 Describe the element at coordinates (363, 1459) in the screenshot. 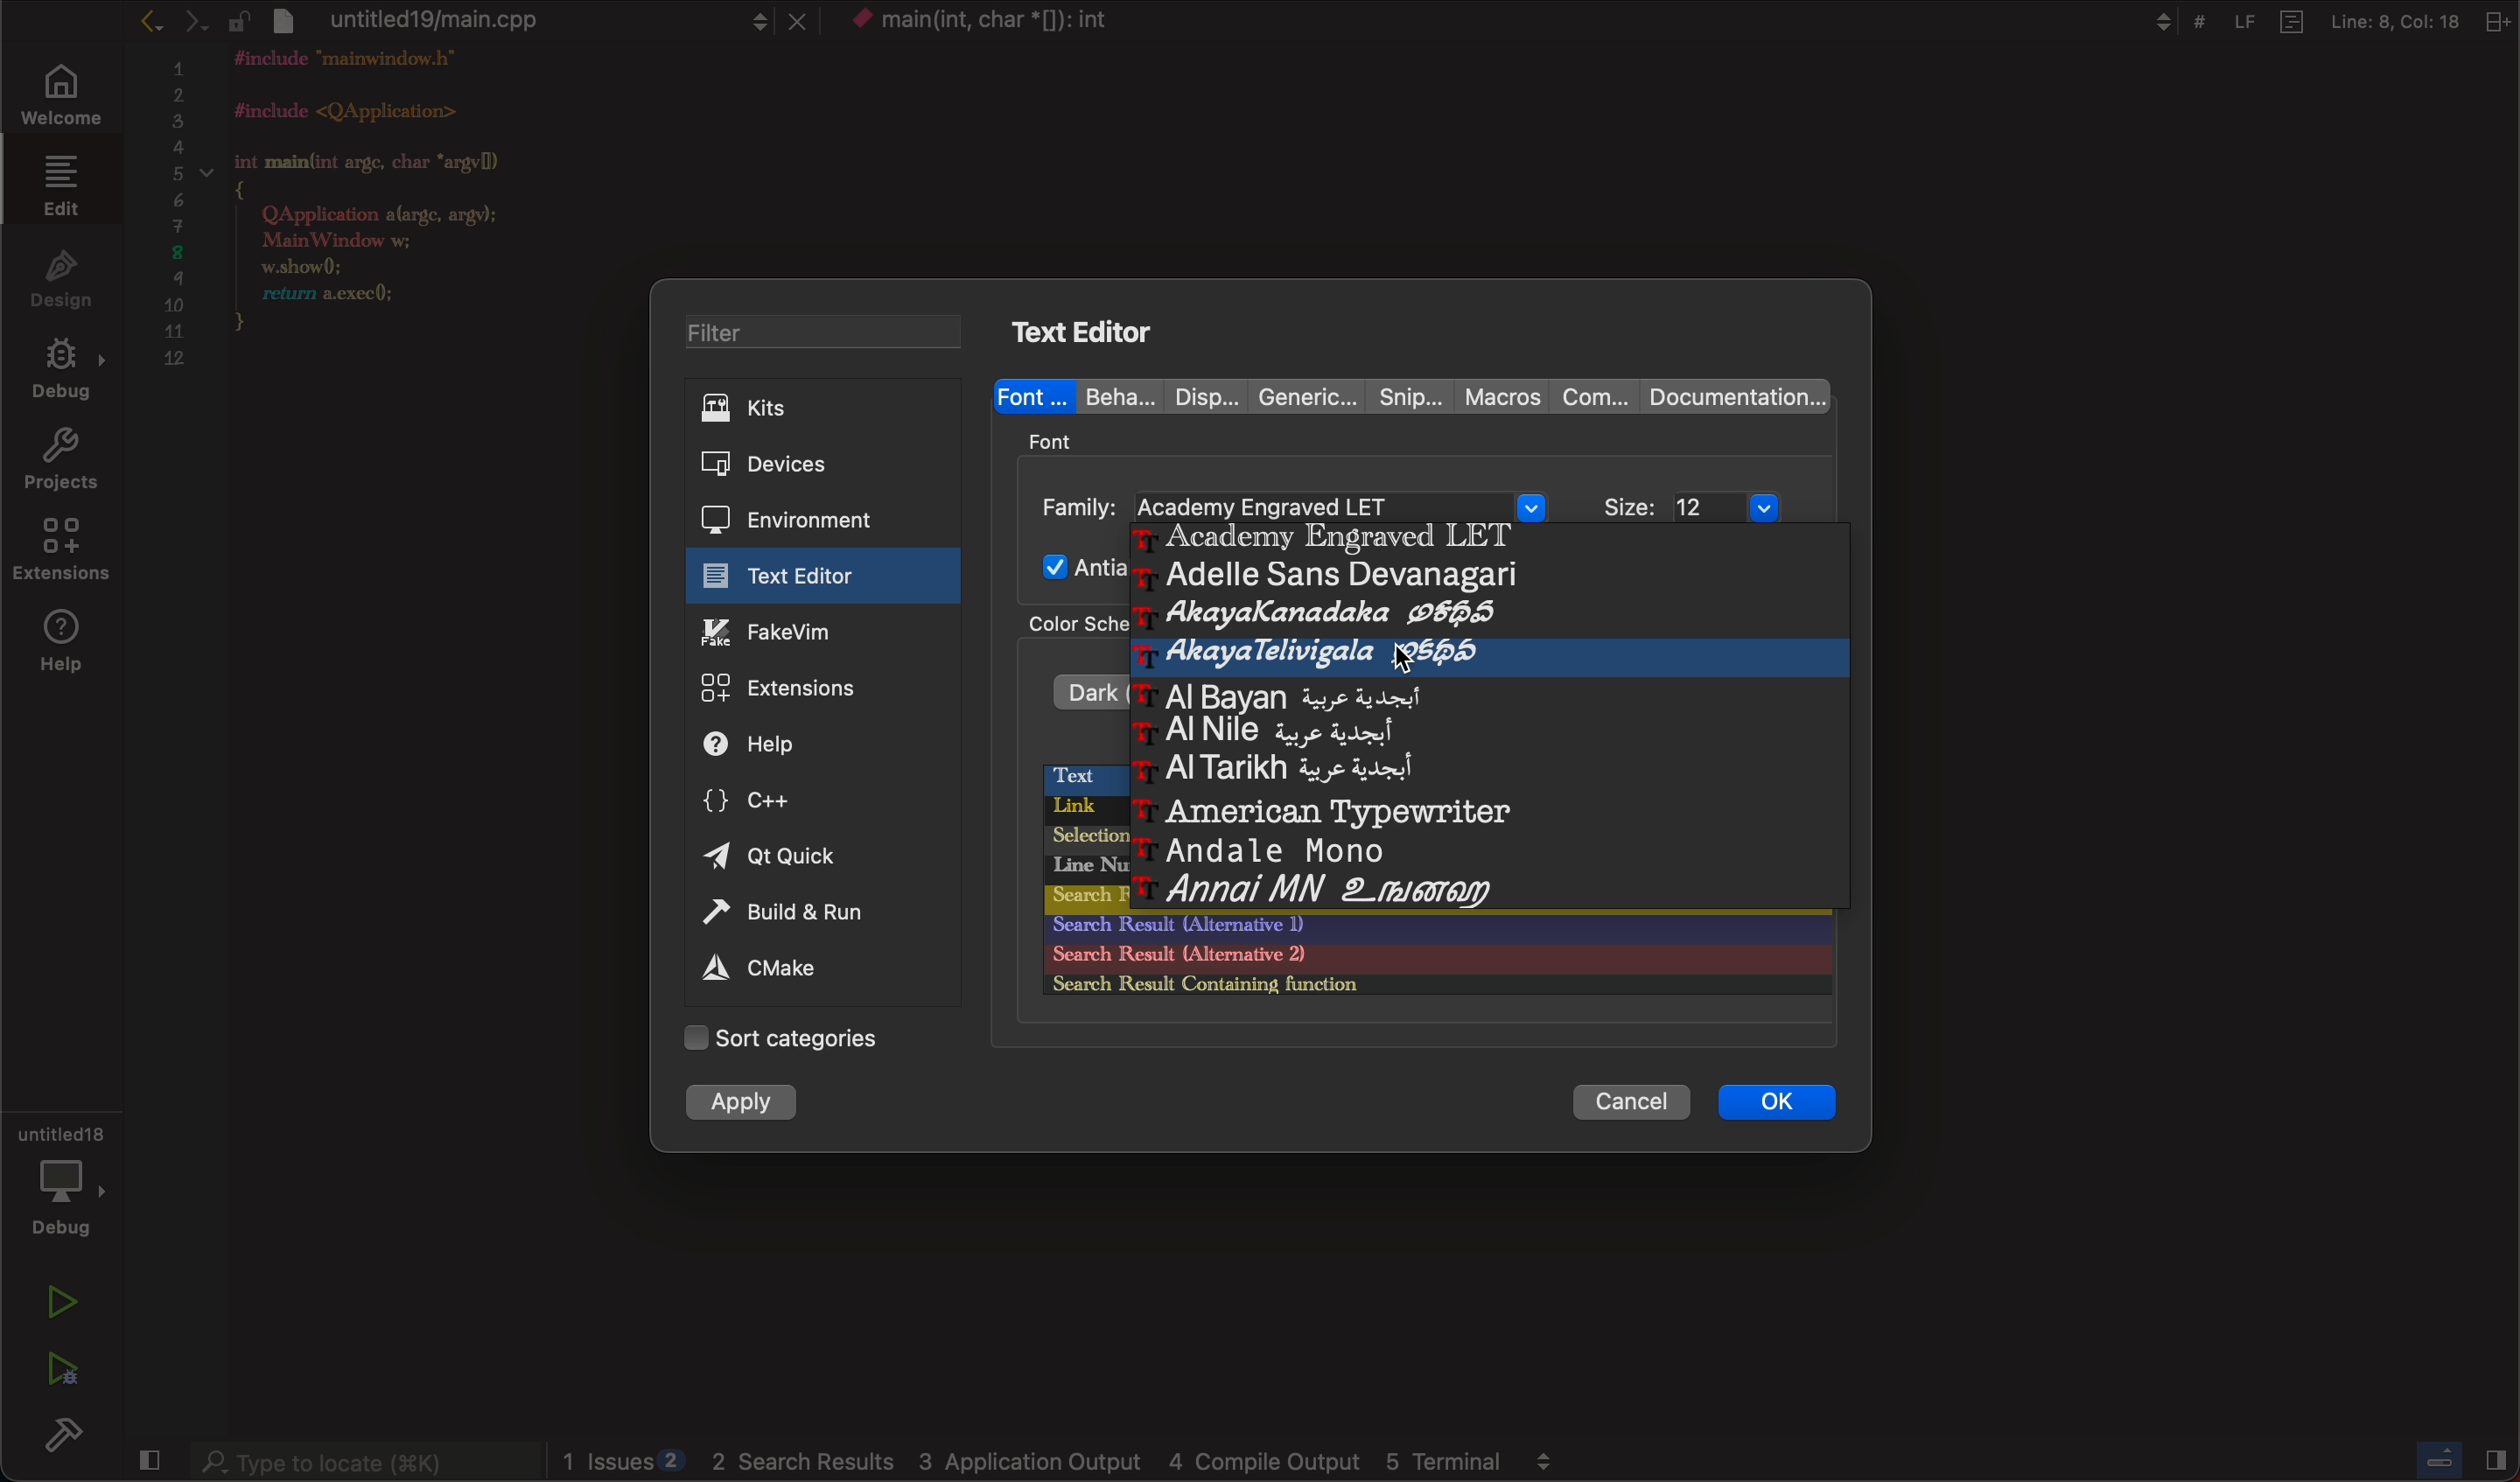

I see `searchbar` at that location.